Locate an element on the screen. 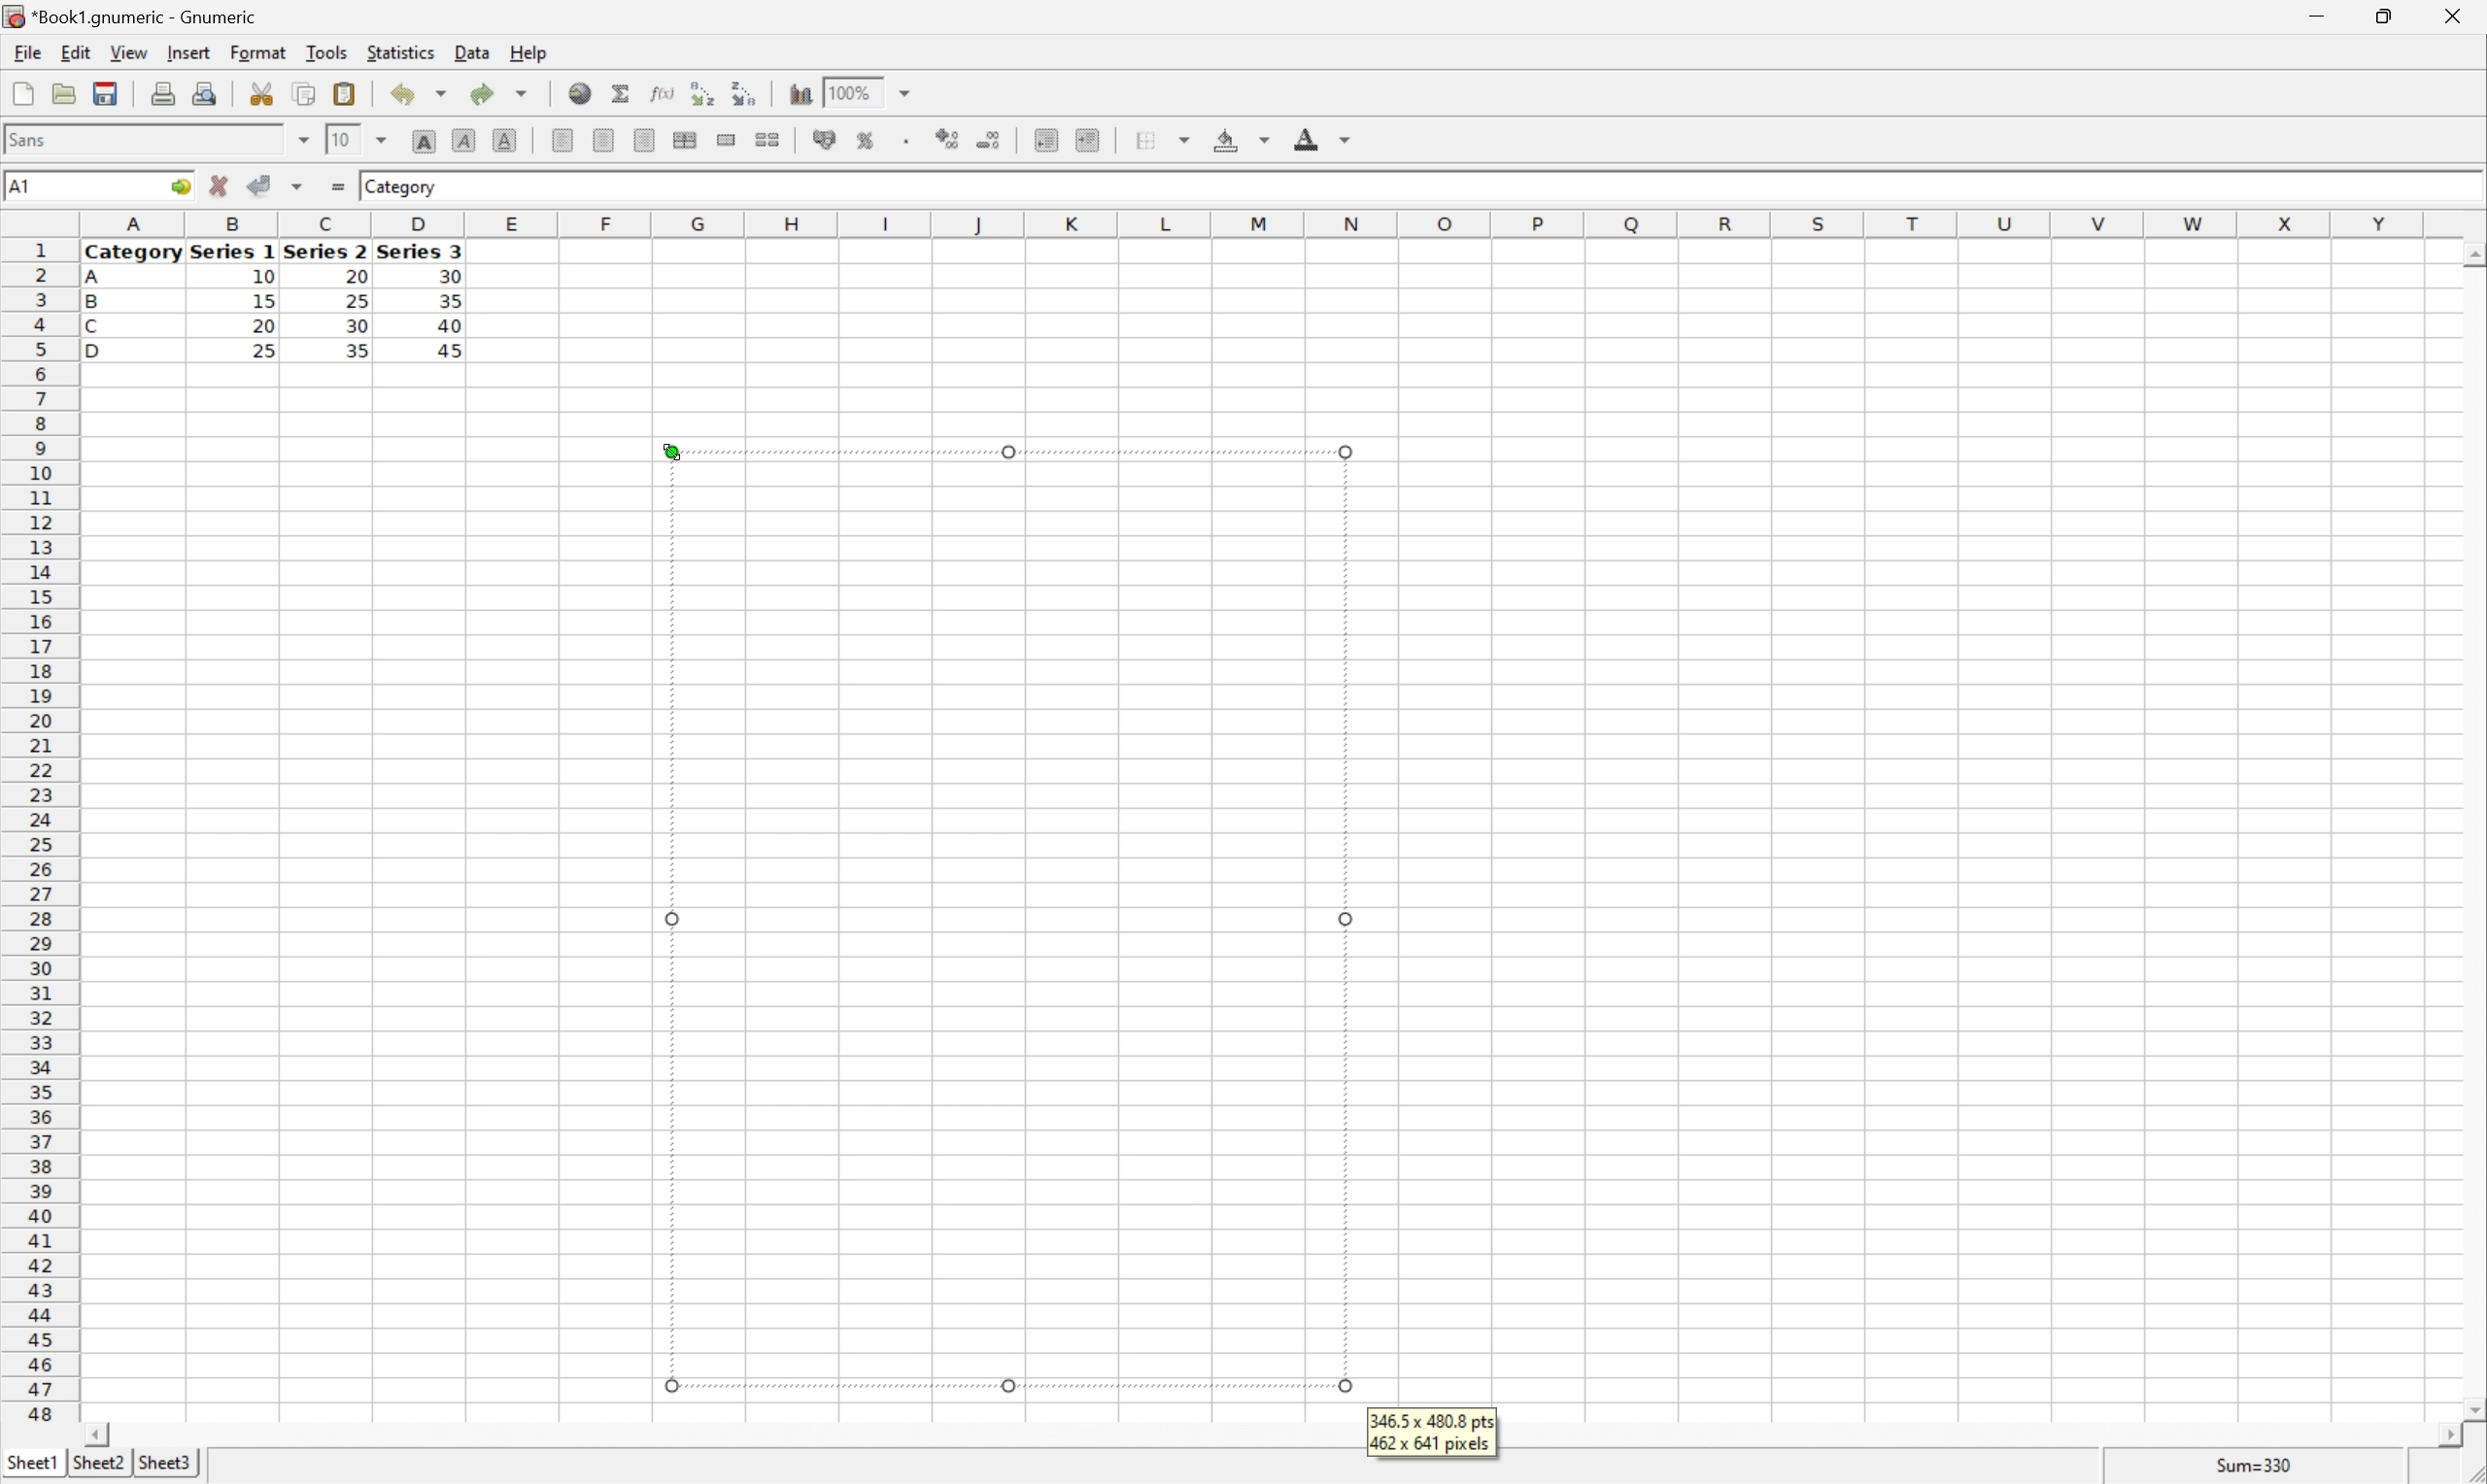 This screenshot has height=1484, width=2487. Drop Down is located at coordinates (303, 139).